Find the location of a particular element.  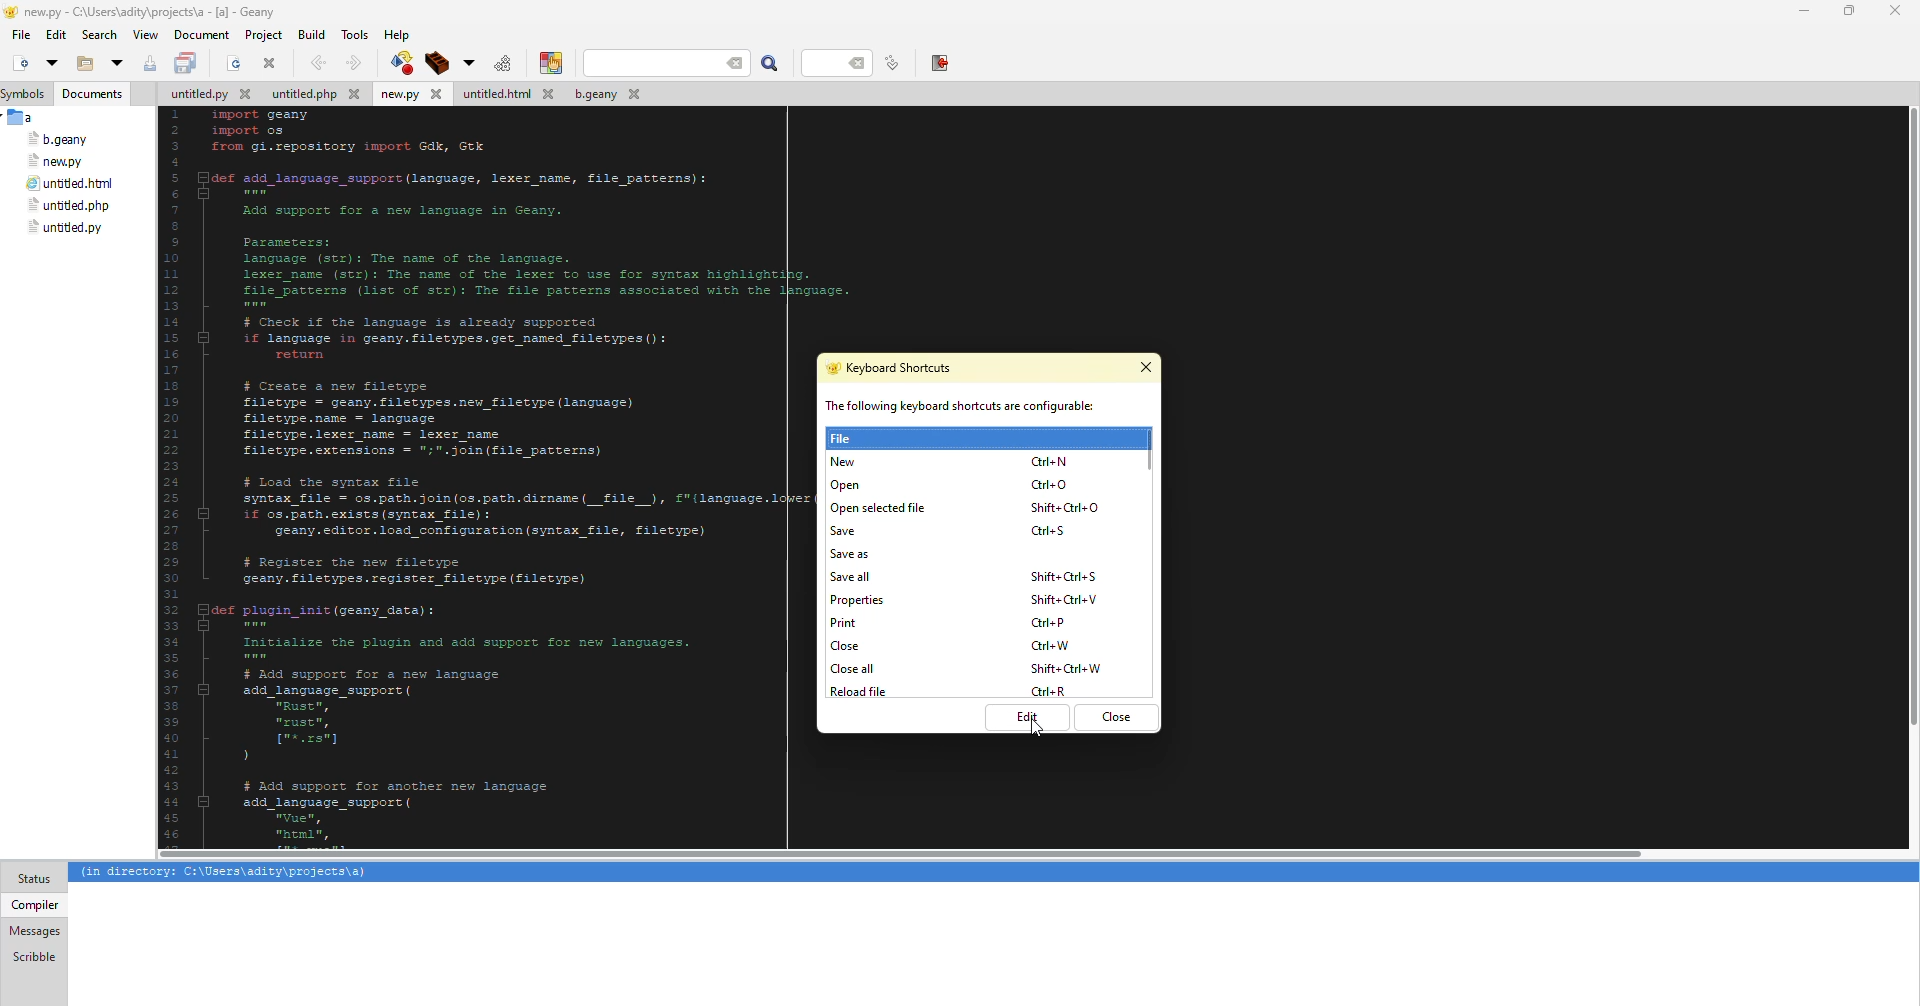

reload is located at coordinates (860, 692).